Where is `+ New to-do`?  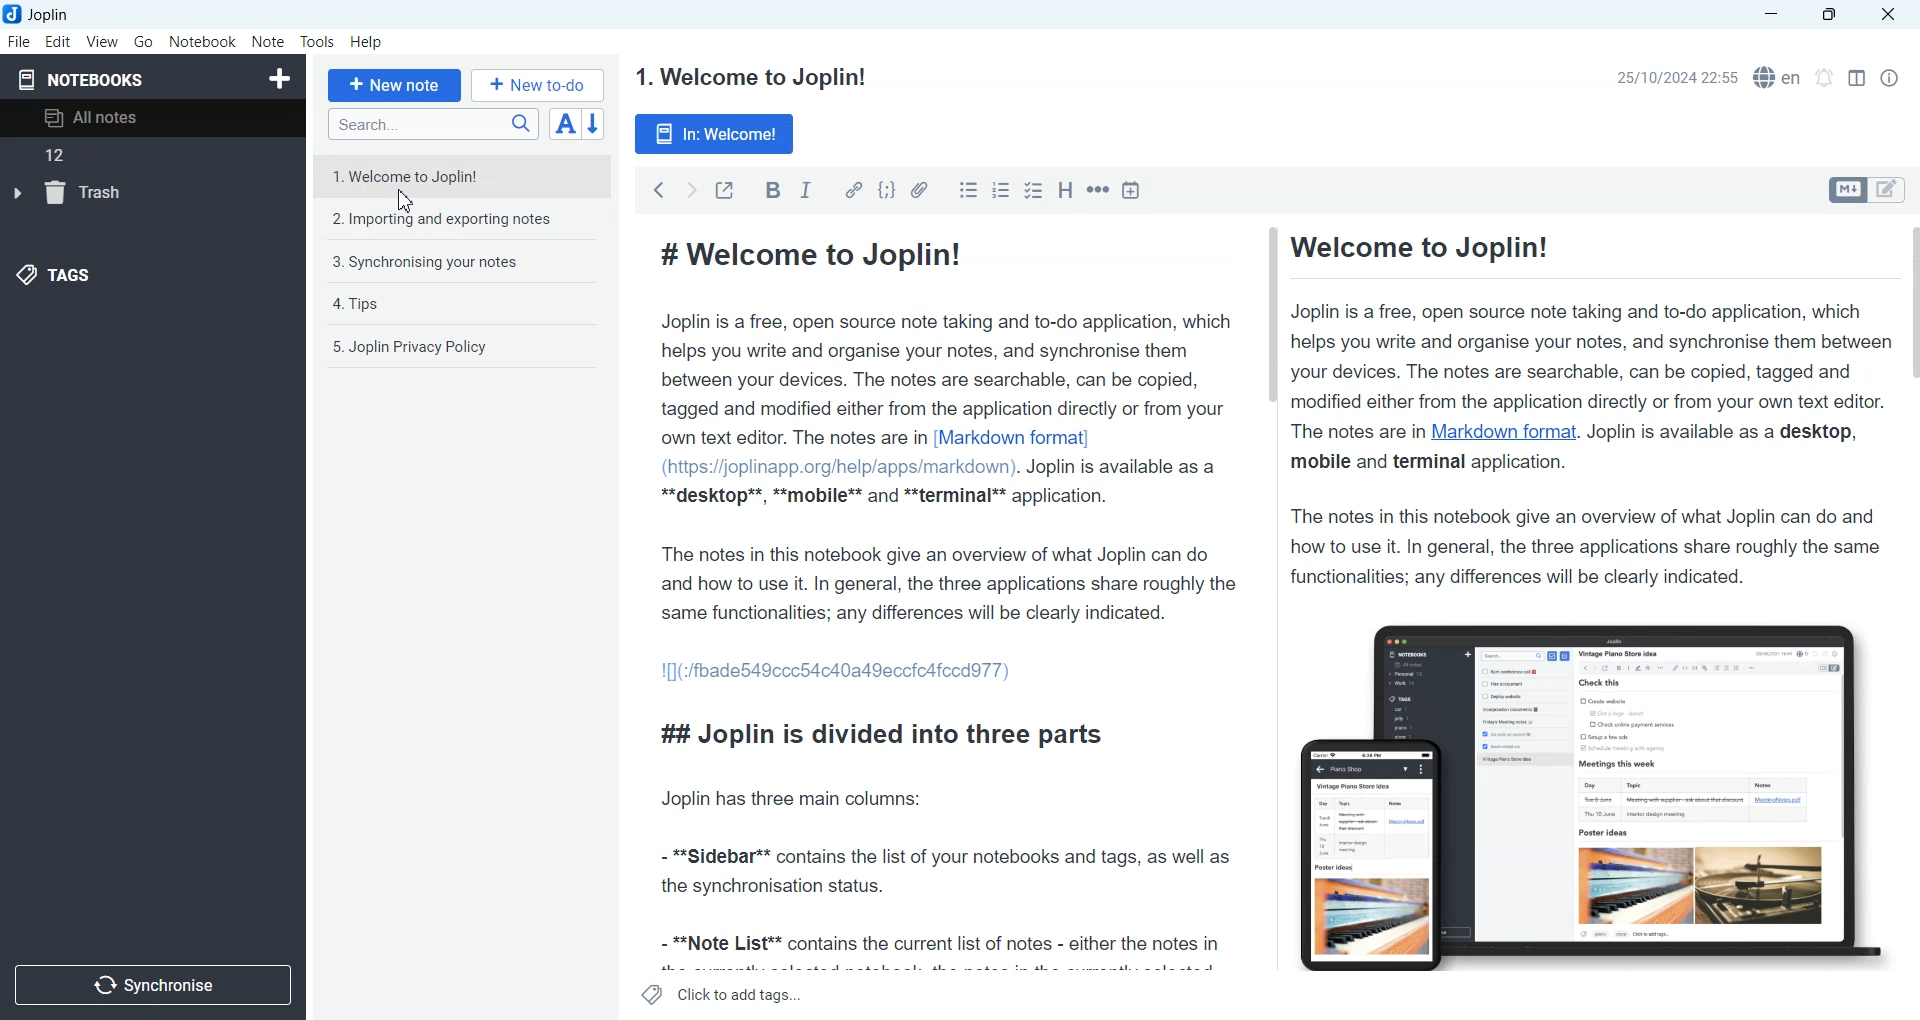 + New to-do is located at coordinates (540, 84).